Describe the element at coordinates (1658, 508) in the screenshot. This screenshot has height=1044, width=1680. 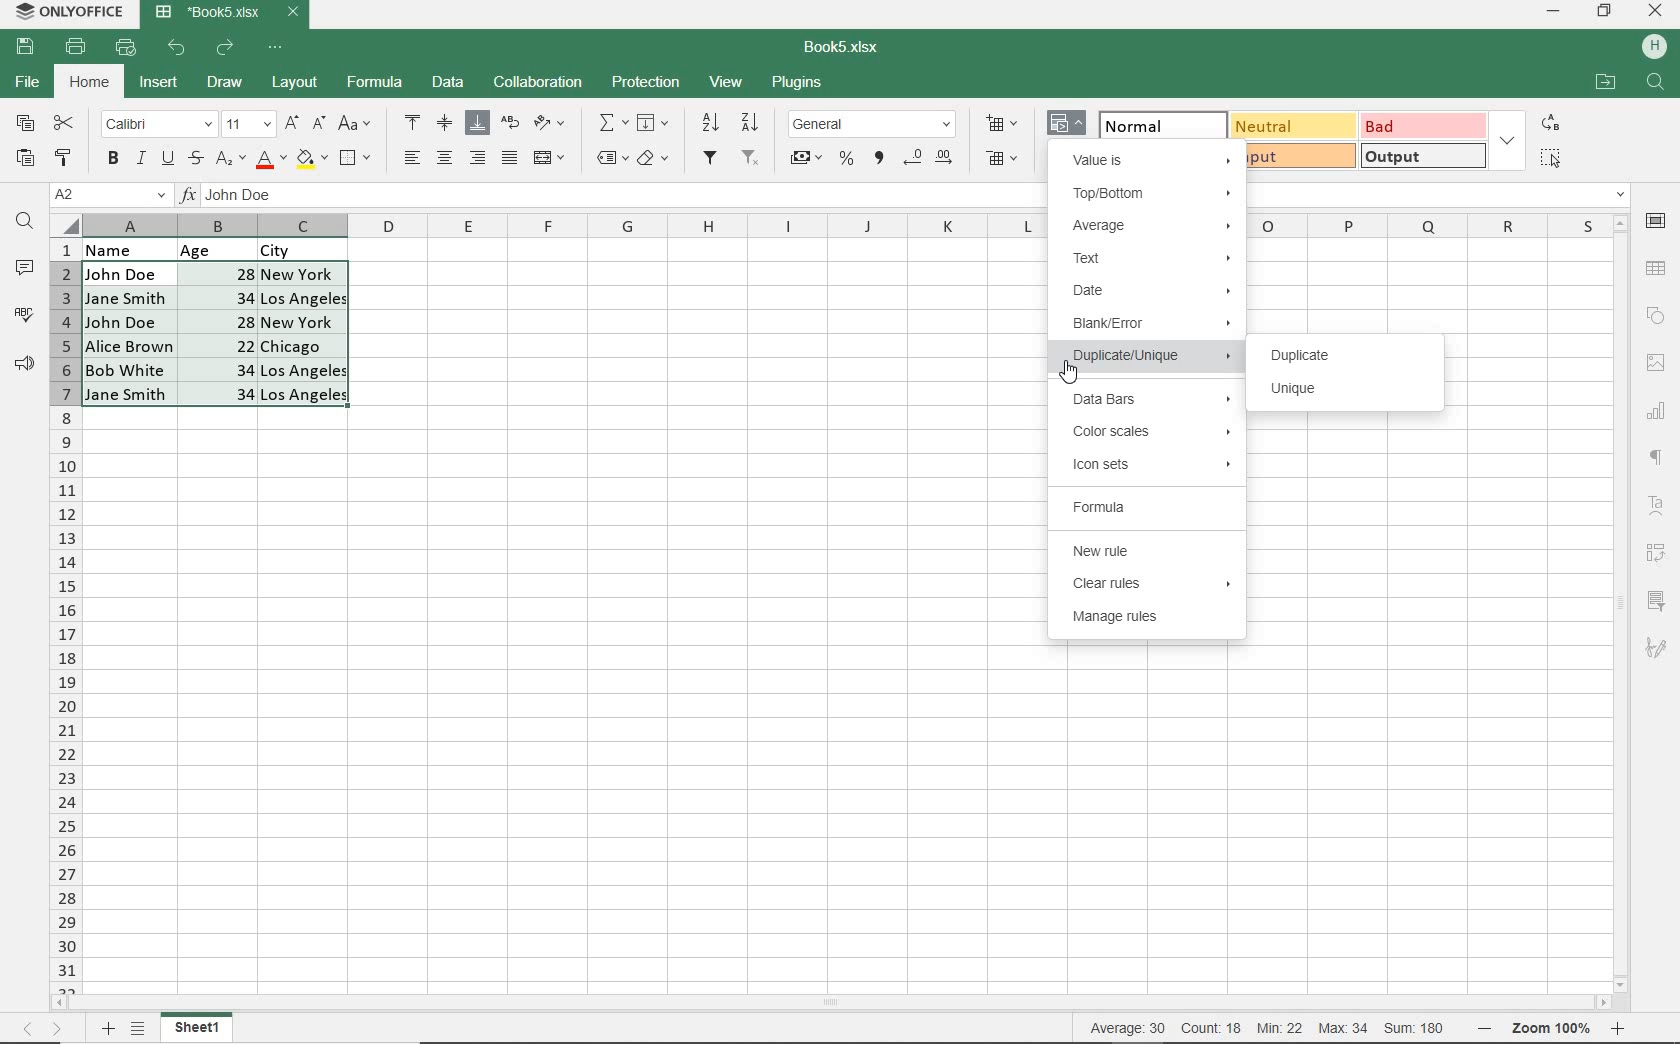
I see `TEXT ART` at that location.